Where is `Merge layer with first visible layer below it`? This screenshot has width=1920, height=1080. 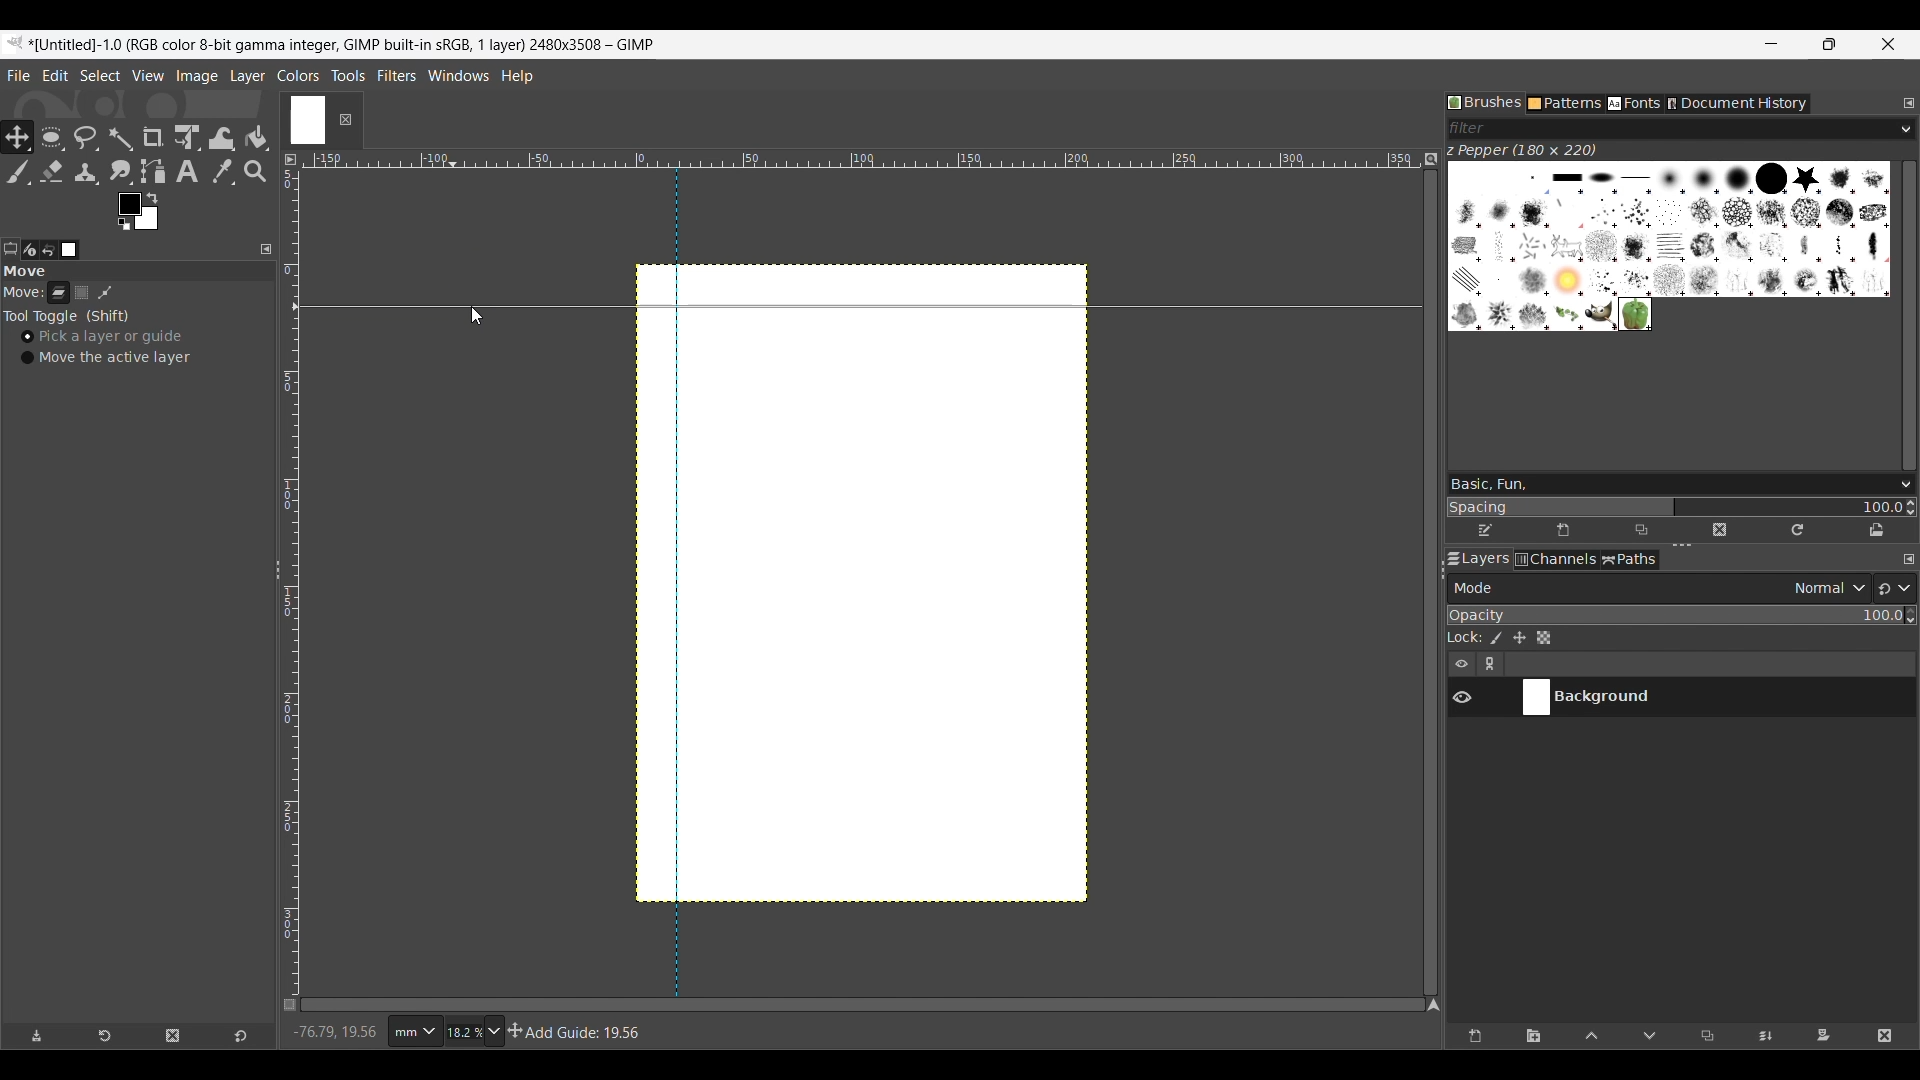 Merge layer with first visible layer below it is located at coordinates (1764, 1037).